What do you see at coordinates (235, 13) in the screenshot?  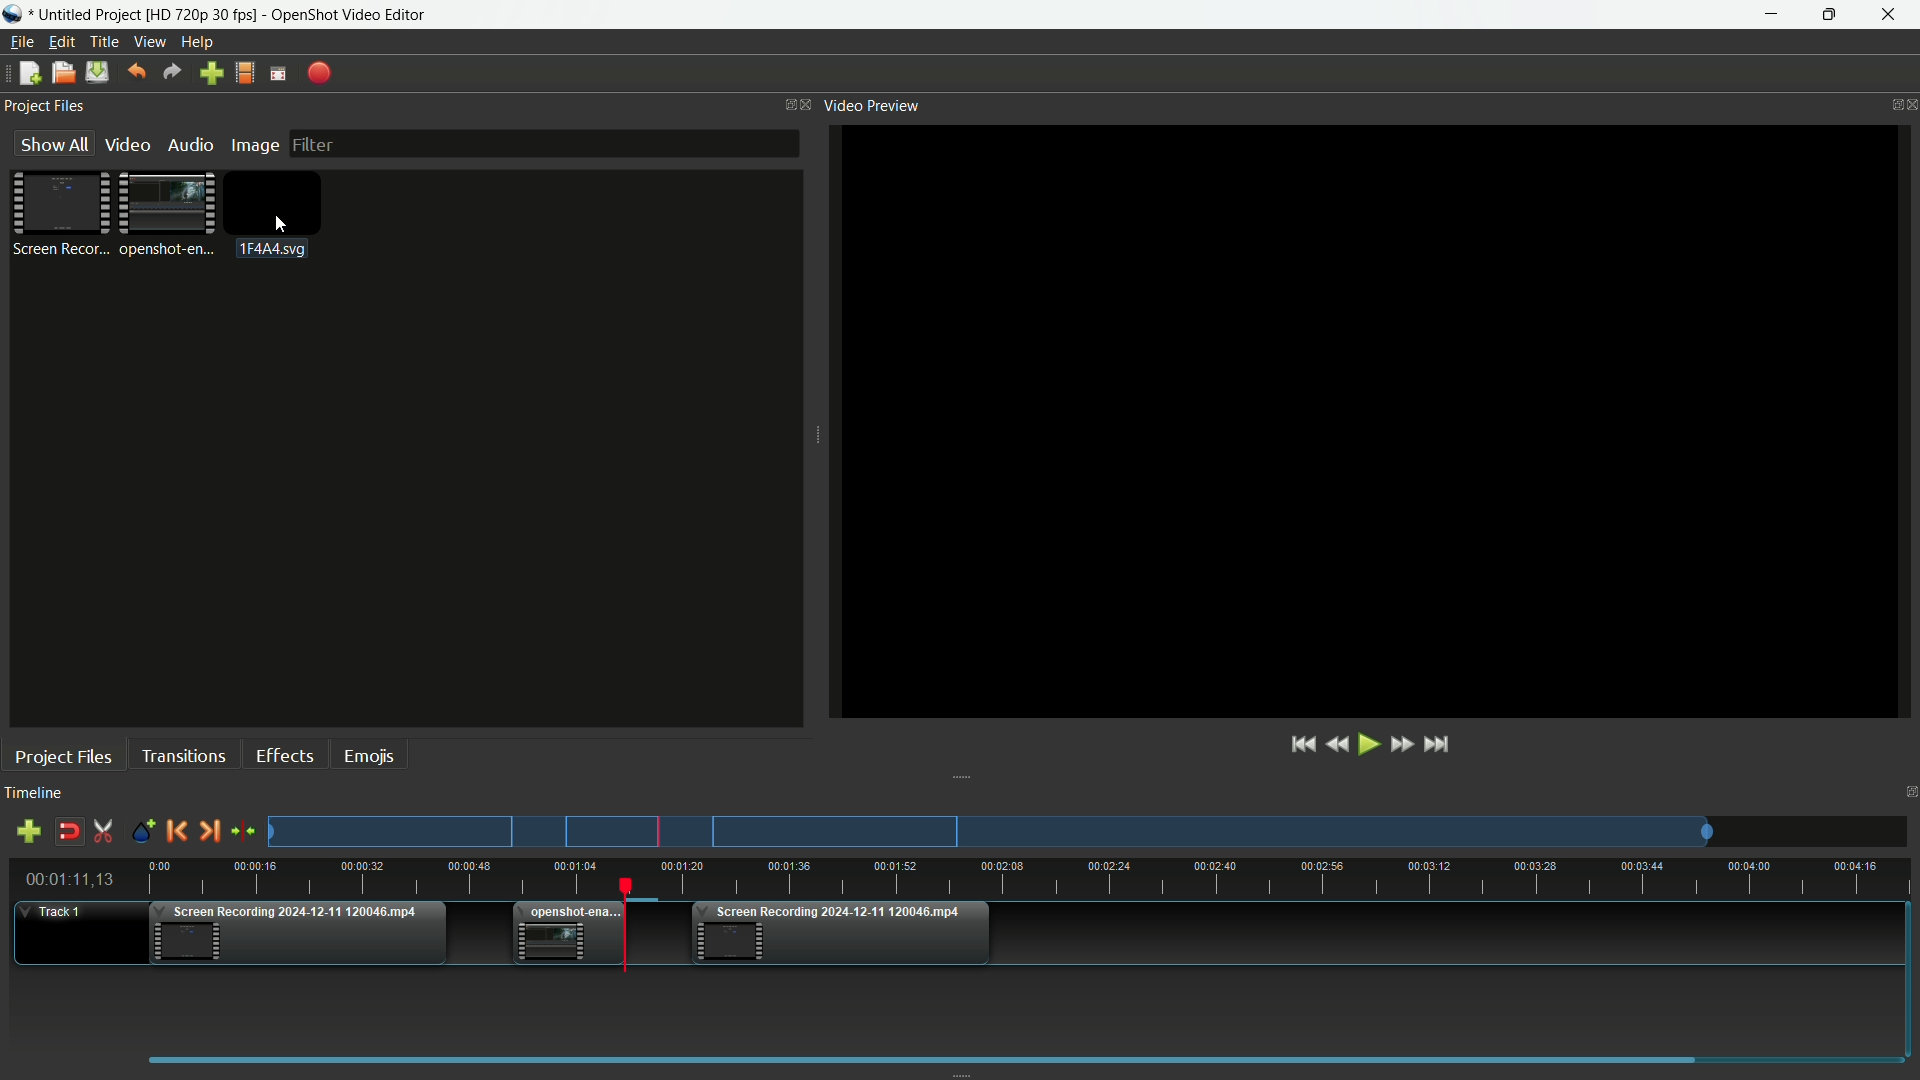 I see `untitled Project [HD 720p 30 fps] - OpenShot Video Editor` at bounding box center [235, 13].